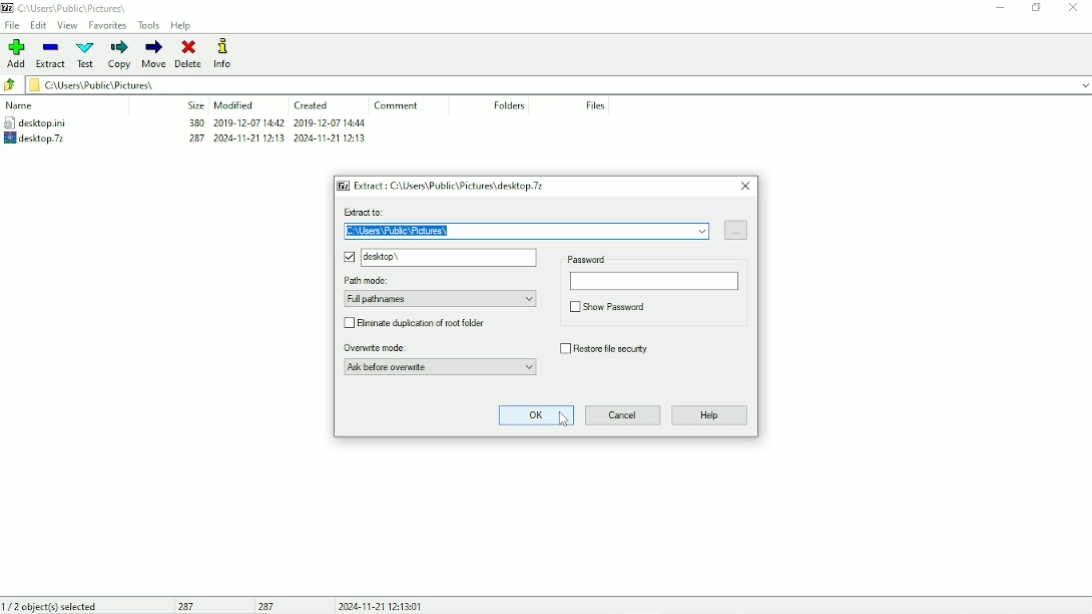 This screenshot has height=614, width=1092. What do you see at coordinates (572, 307) in the screenshot?
I see `checkbox` at bounding box center [572, 307].